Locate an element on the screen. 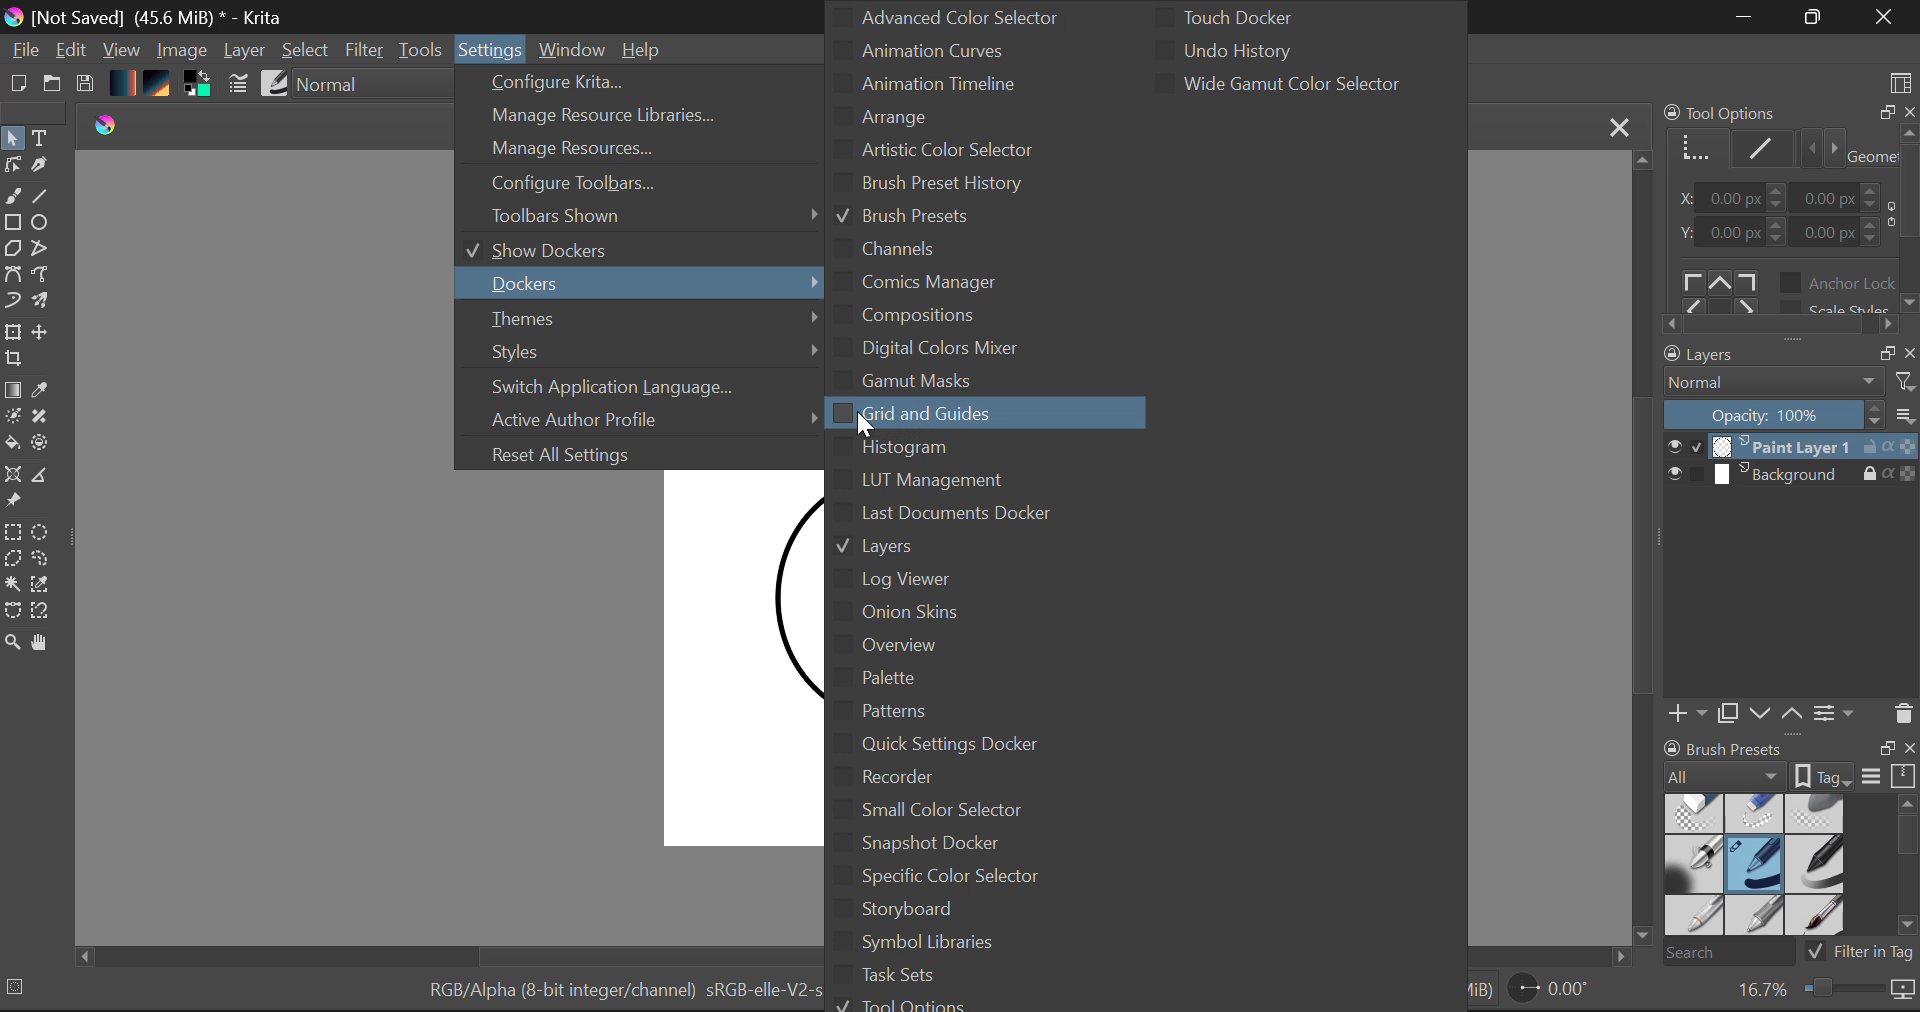 Image resolution: width=1920 pixels, height=1012 pixels. Select is located at coordinates (13, 139).